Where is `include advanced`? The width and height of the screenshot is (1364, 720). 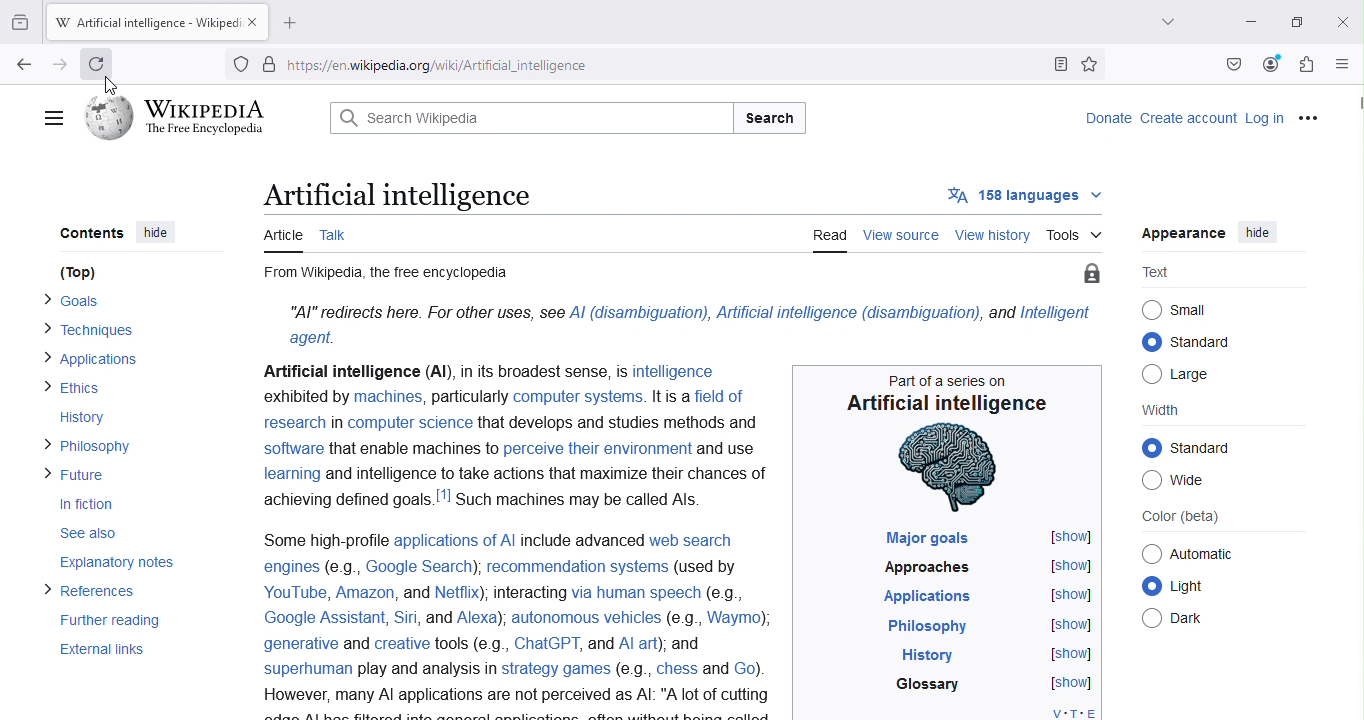
include advanced is located at coordinates (584, 541).